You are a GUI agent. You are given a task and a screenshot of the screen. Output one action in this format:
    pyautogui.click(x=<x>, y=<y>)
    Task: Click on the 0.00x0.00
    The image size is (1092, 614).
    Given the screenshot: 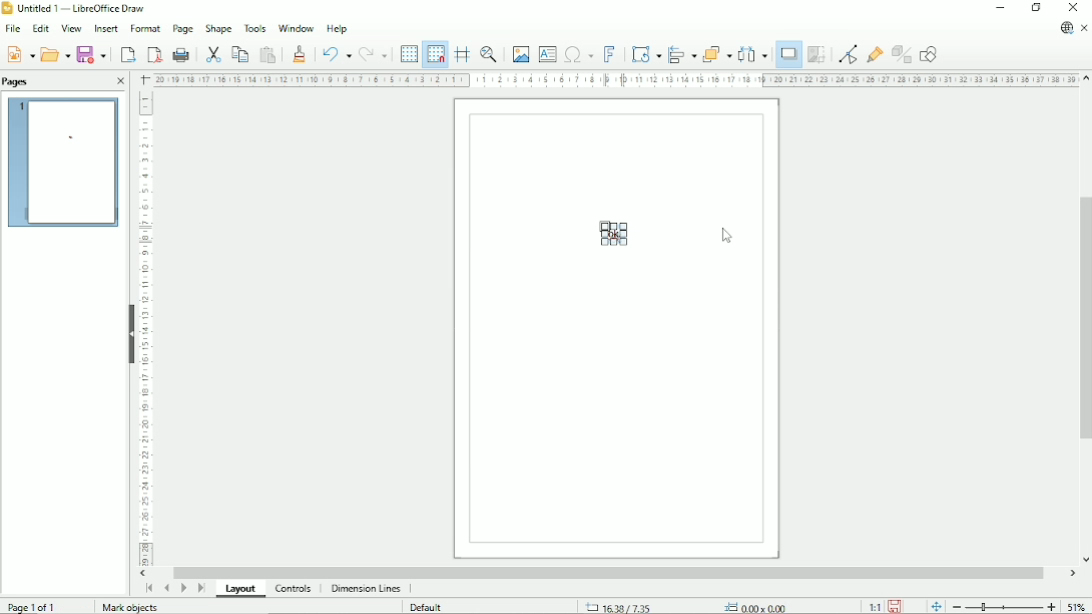 What is the action you would take?
    pyautogui.click(x=759, y=606)
    